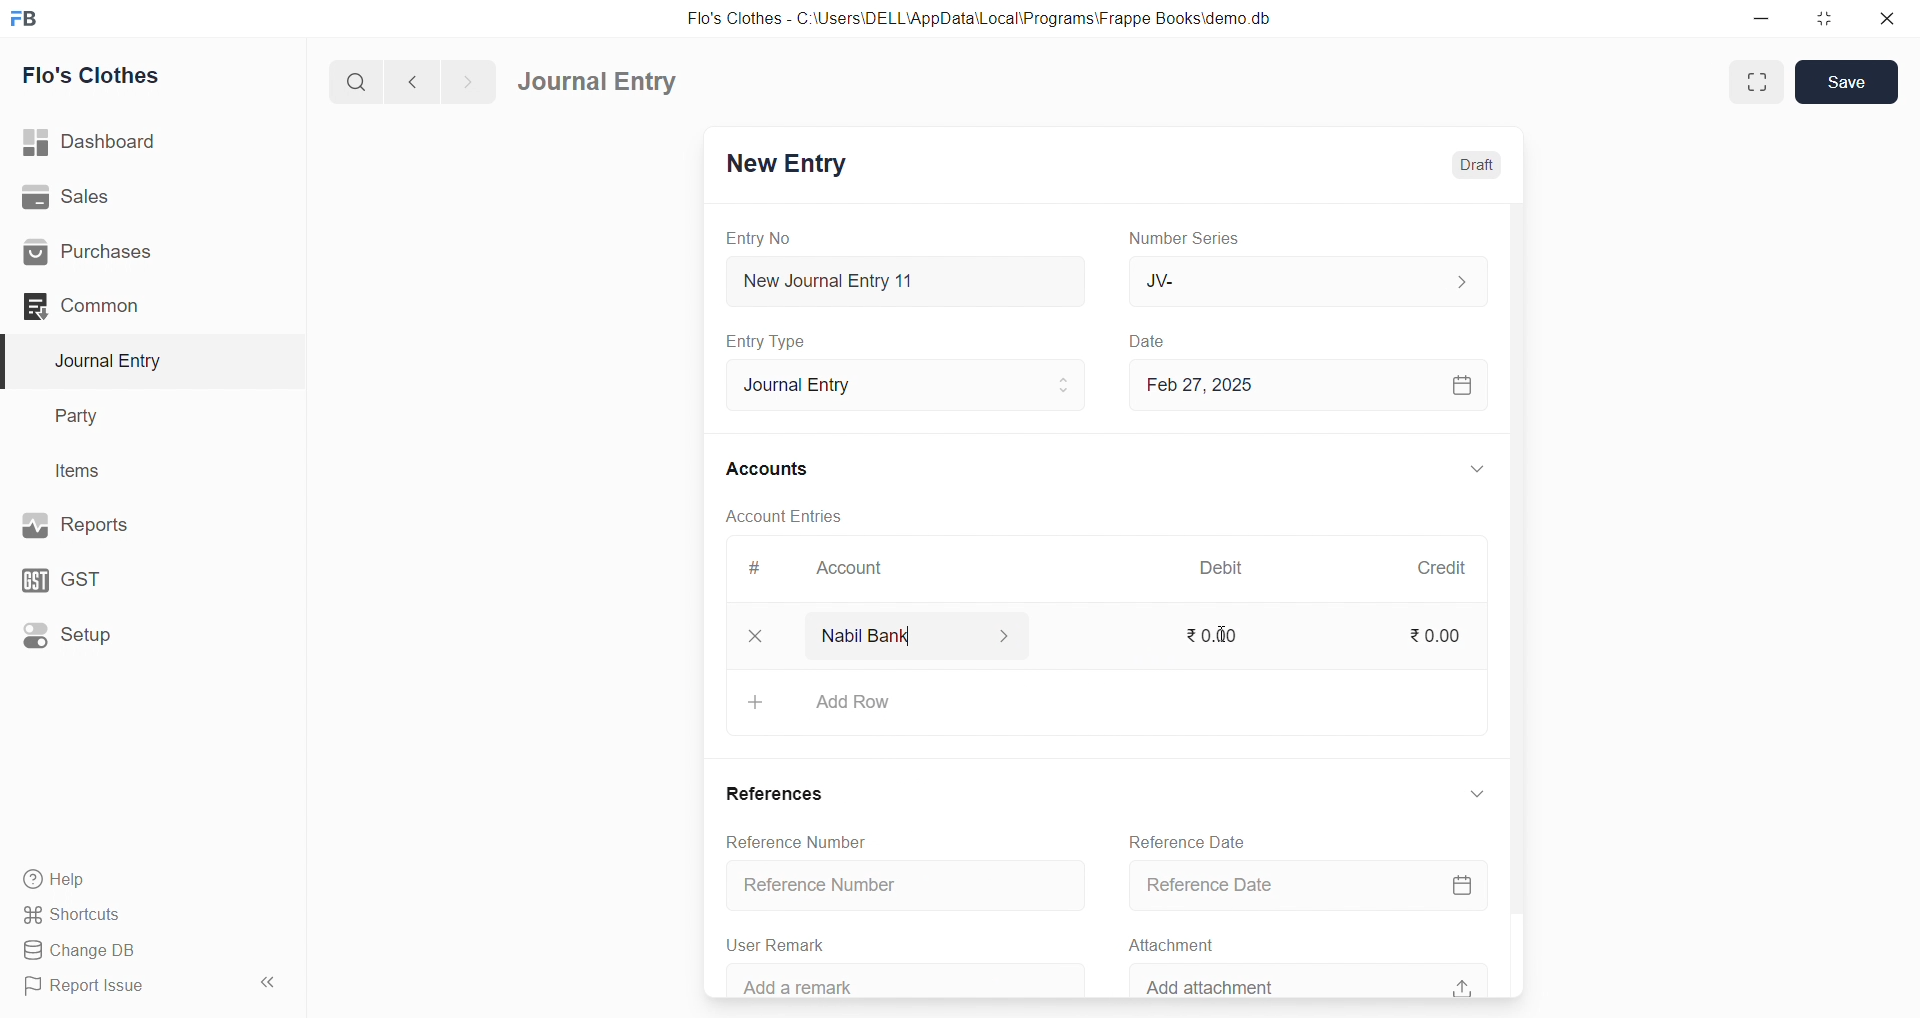 This screenshot has height=1018, width=1920. Describe the element at coordinates (1514, 599) in the screenshot. I see `VERTICAL SCROLL BAR` at that location.